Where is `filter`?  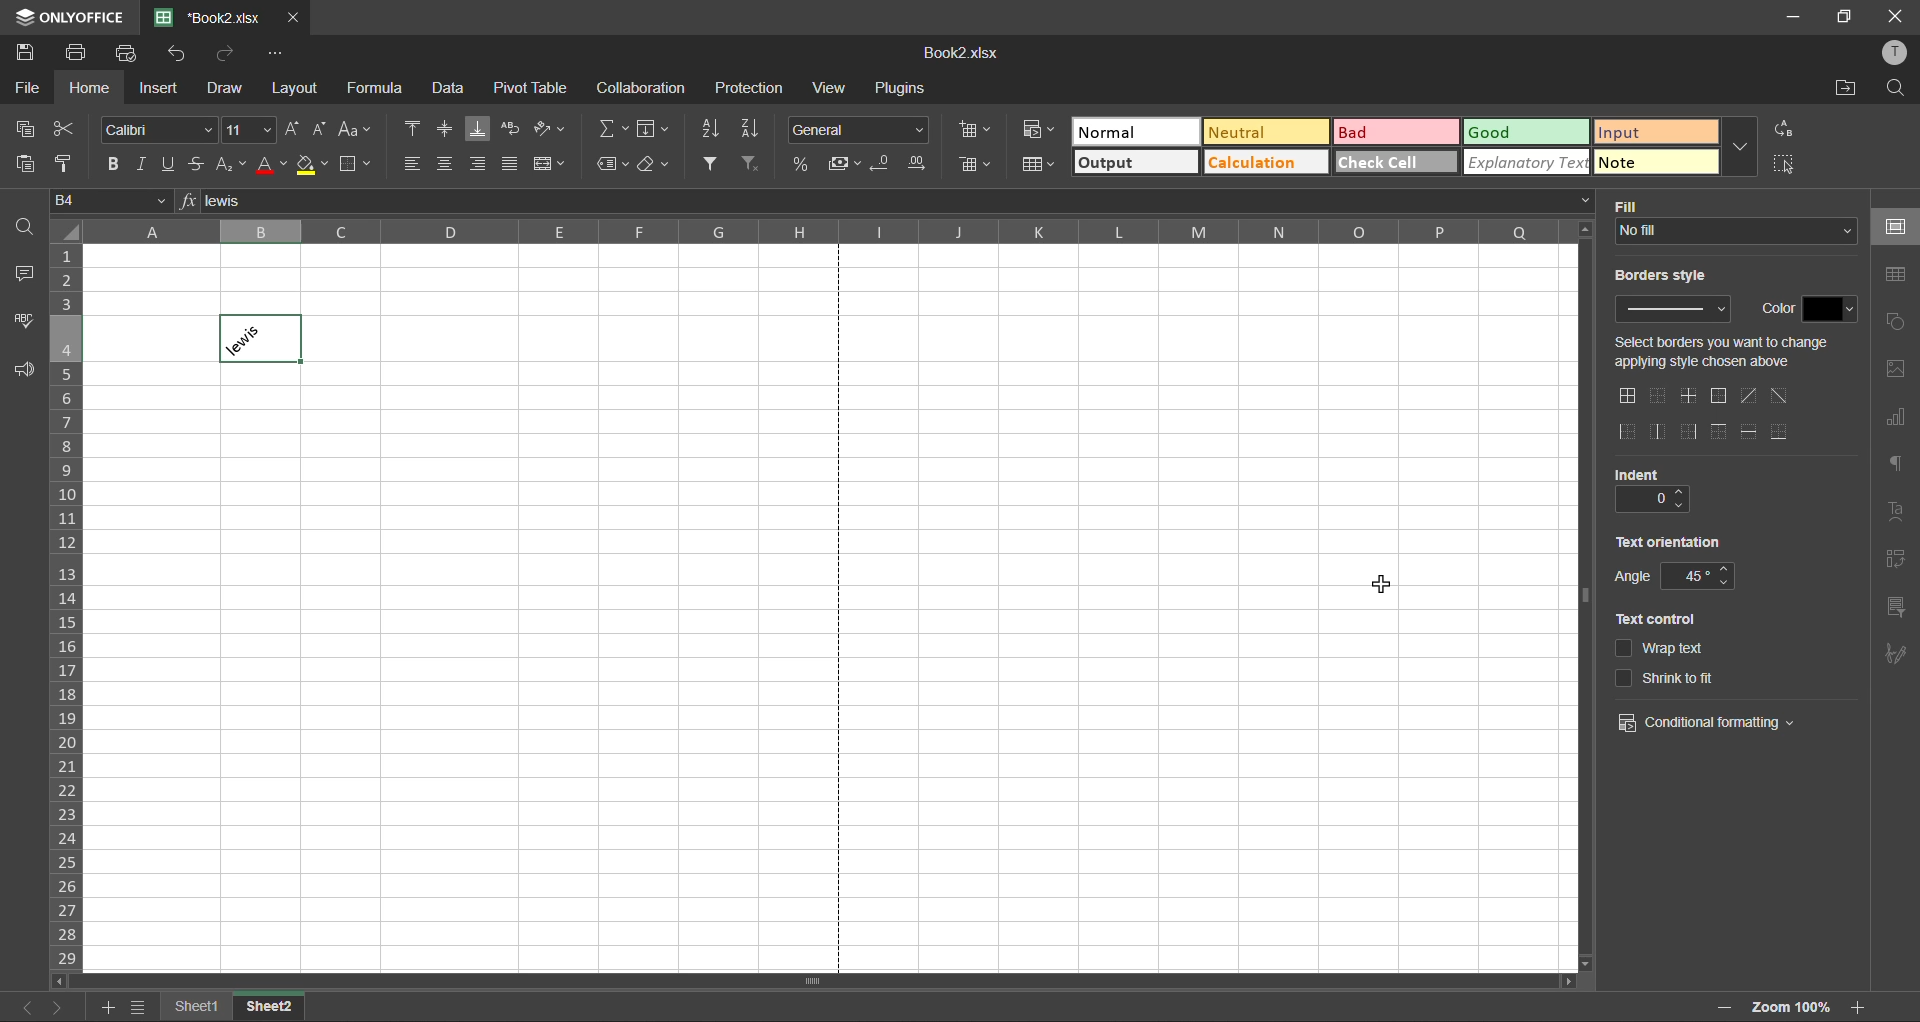
filter is located at coordinates (711, 164).